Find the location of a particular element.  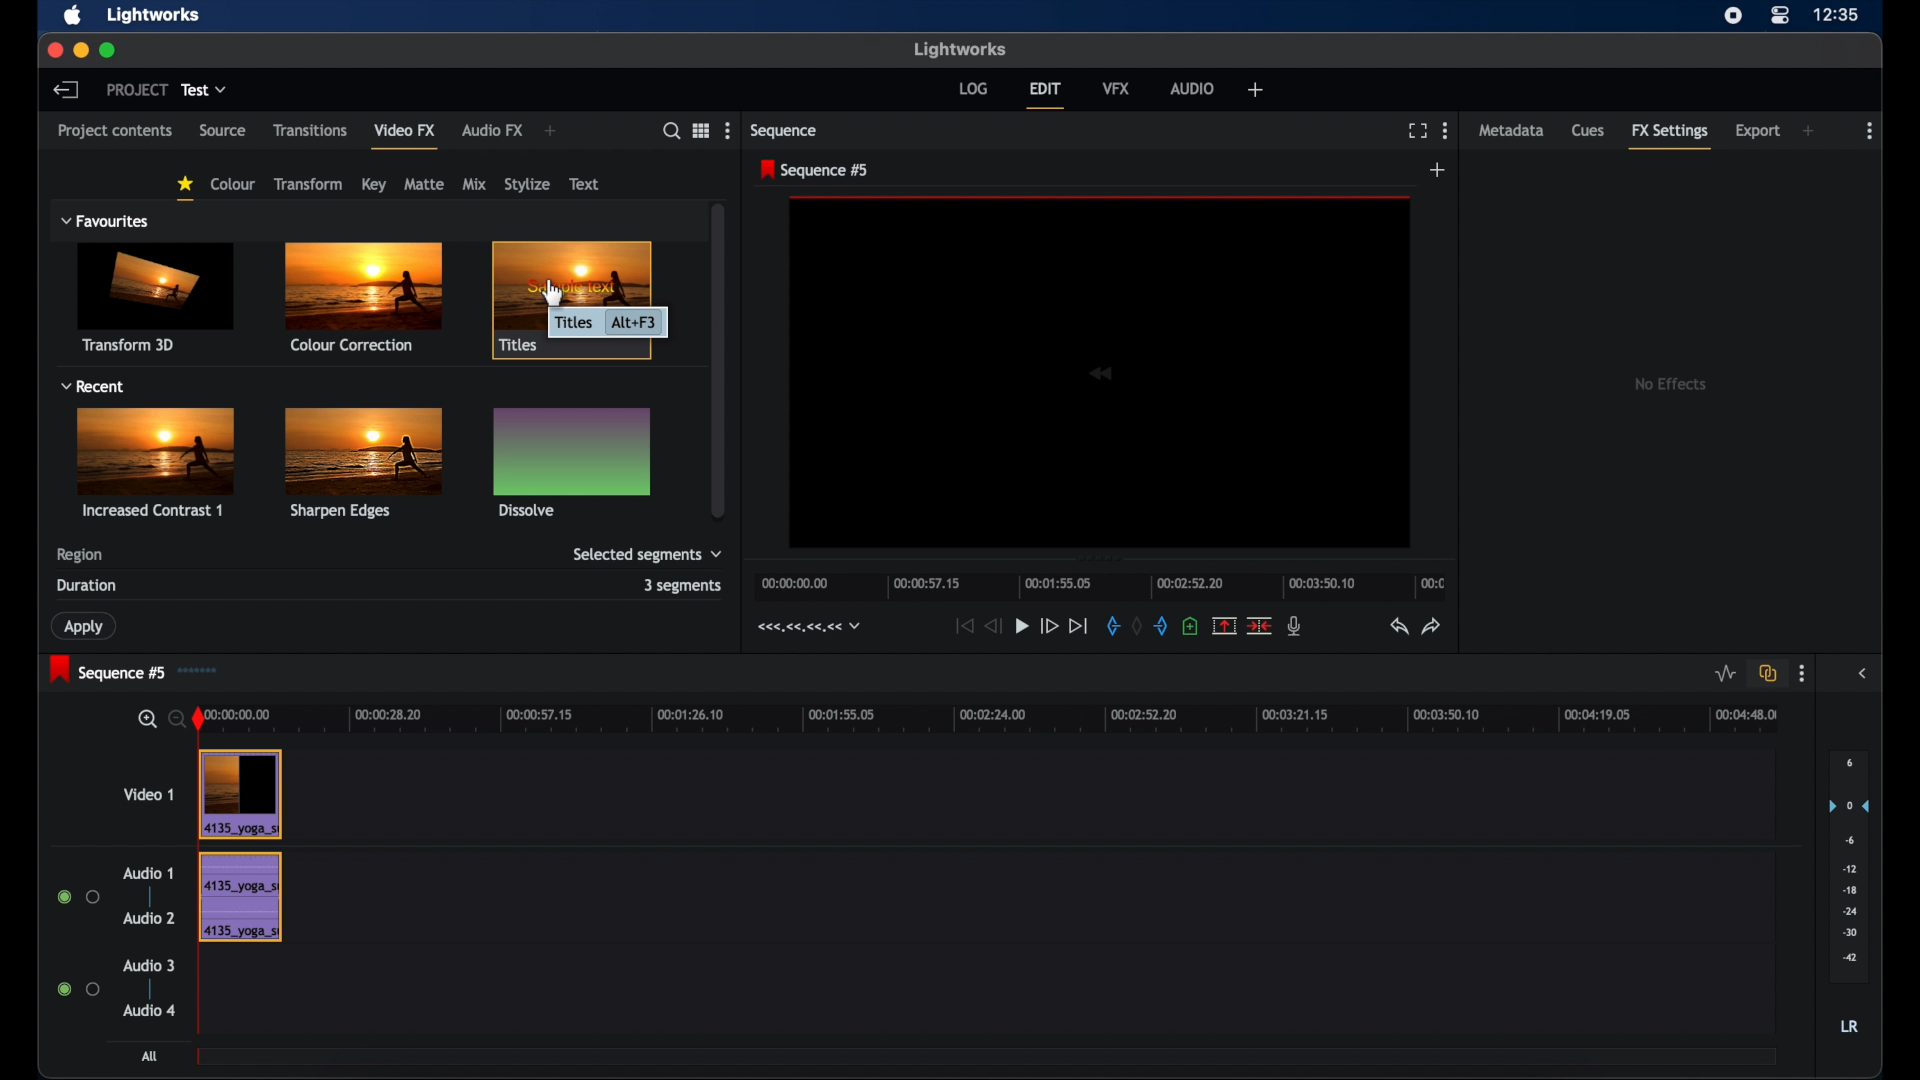

lr is located at coordinates (1849, 1028).